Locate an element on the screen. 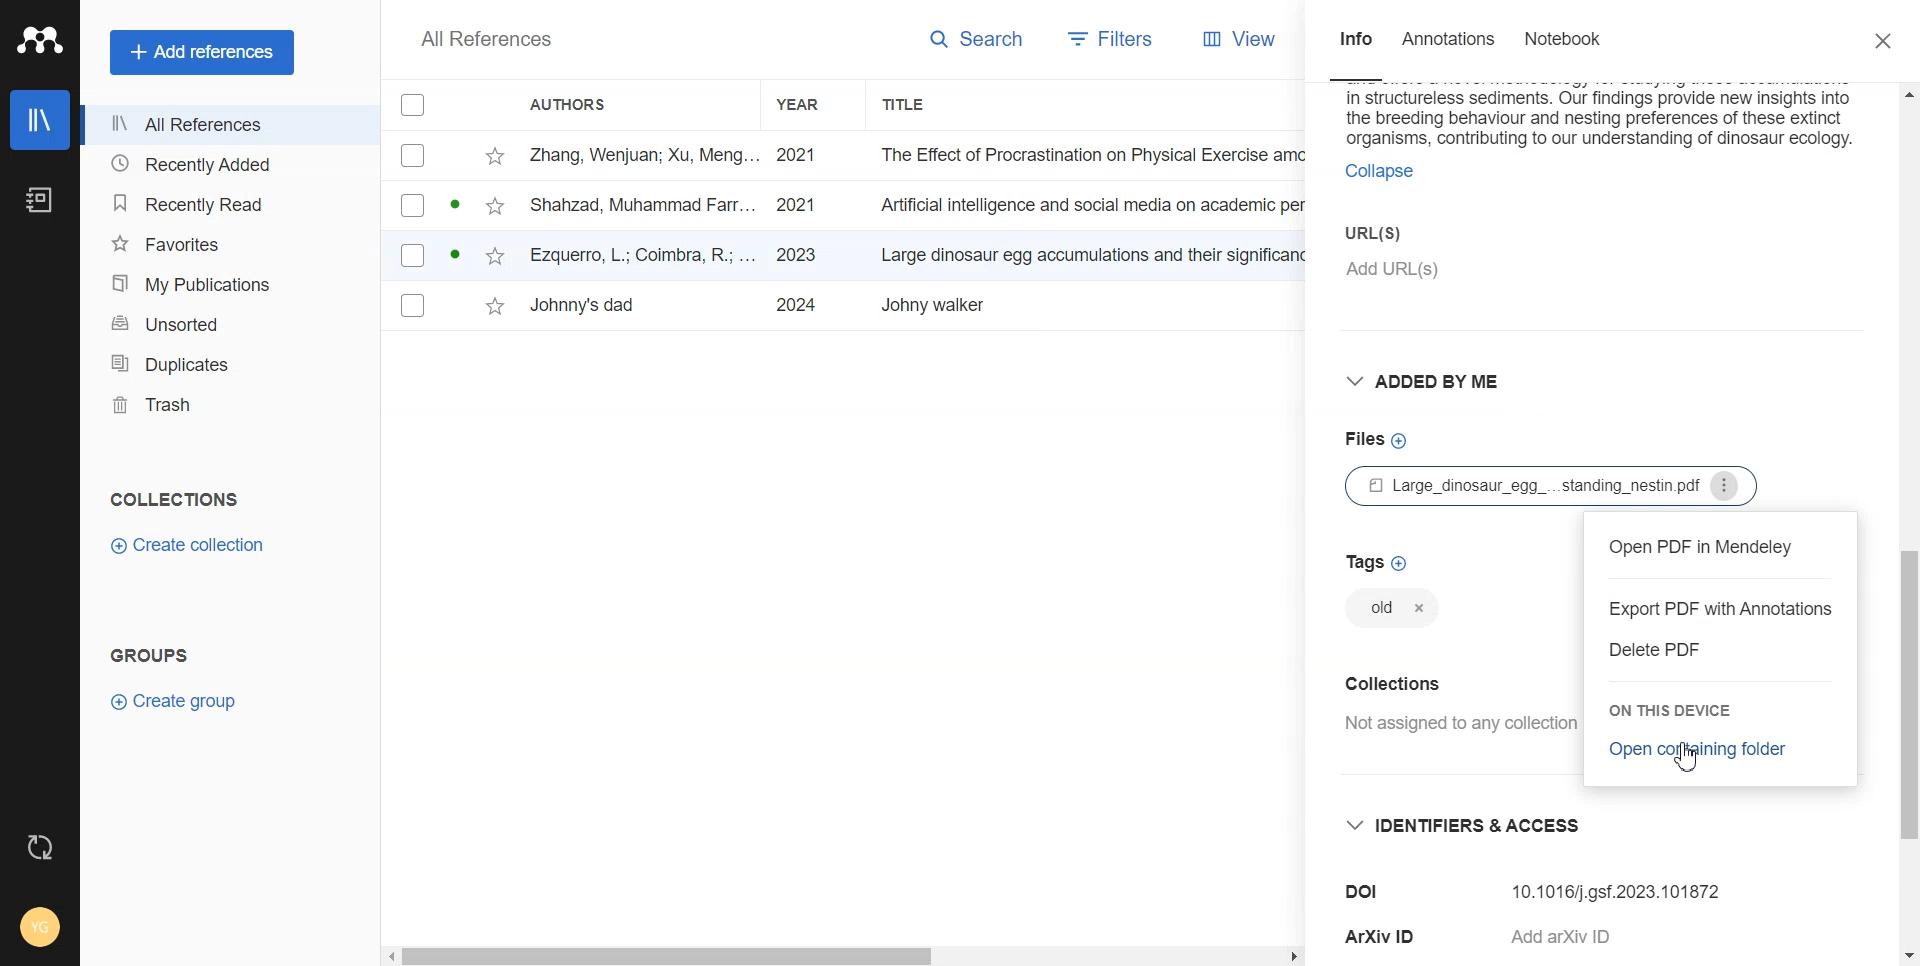 The image size is (1920, 966). Collections is located at coordinates (174, 500).